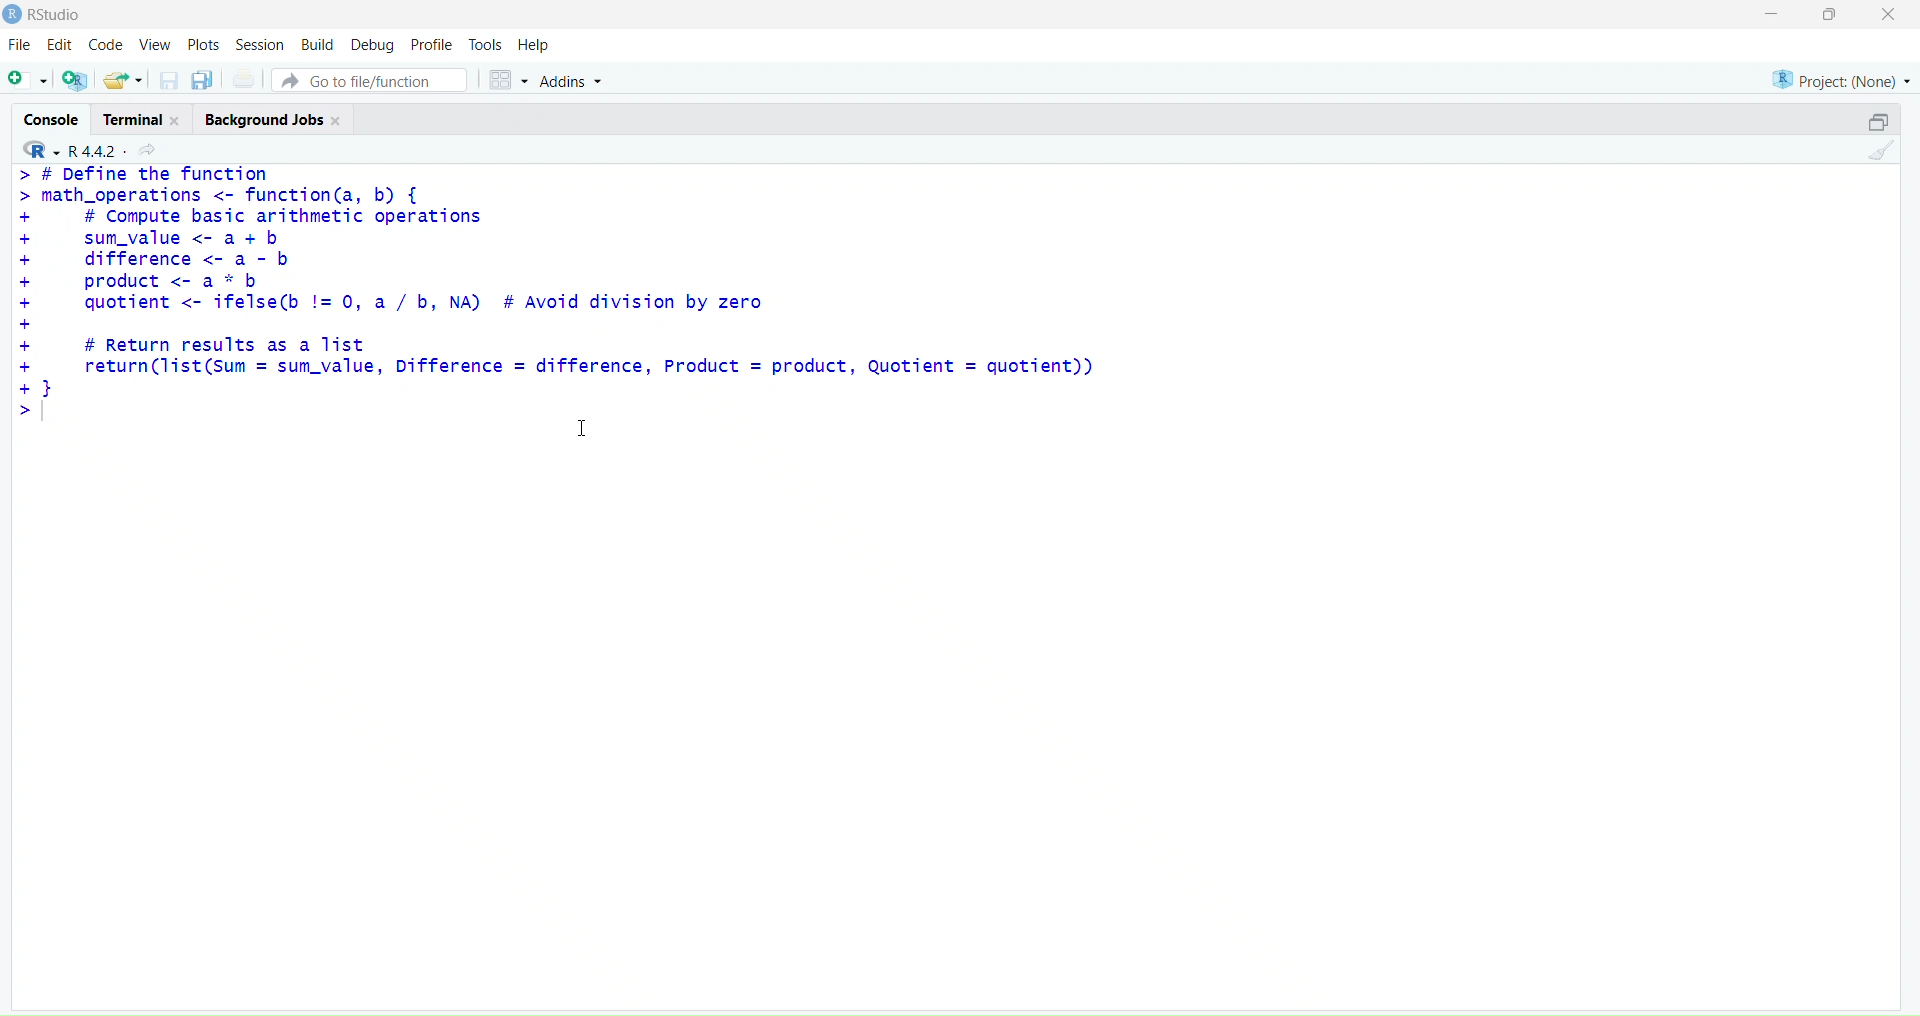 Image resolution: width=1920 pixels, height=1016 pixels. Describe the element at coordinates (51, 119) in the screenshot. I see `Console` at that location.